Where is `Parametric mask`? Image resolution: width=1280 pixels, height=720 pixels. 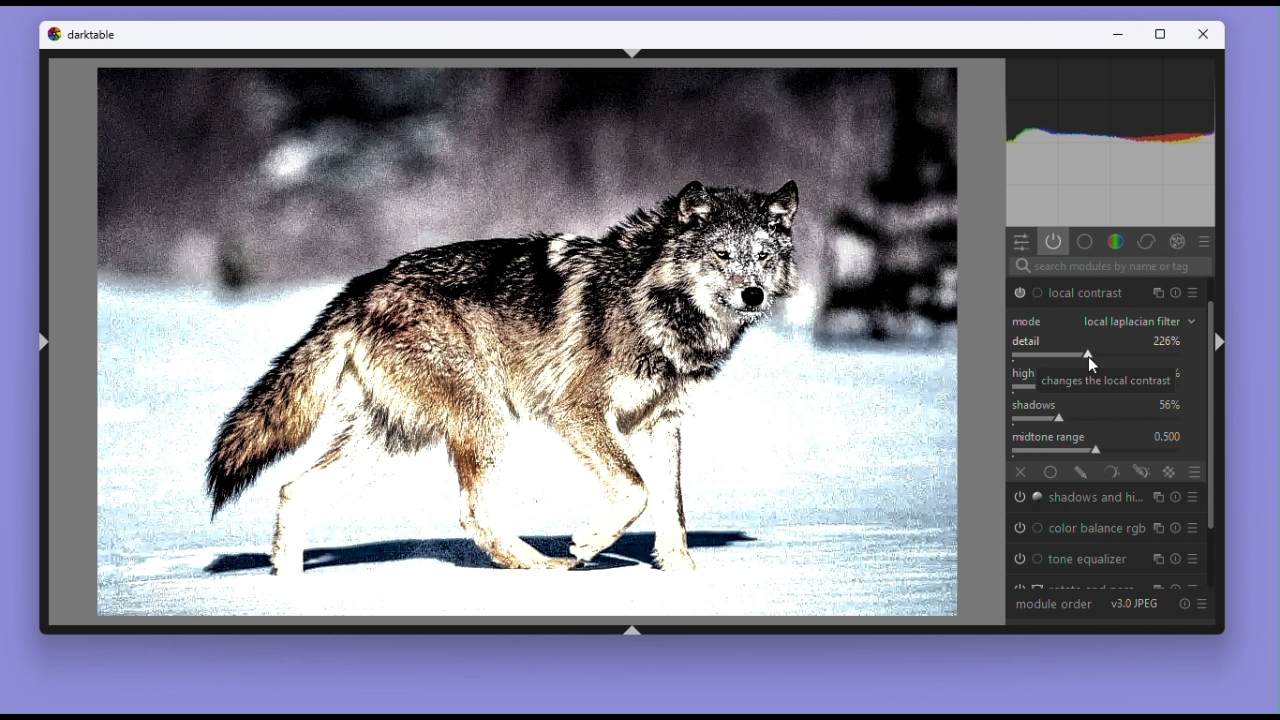 Parametric mask is located at coordinates (1112, 472).